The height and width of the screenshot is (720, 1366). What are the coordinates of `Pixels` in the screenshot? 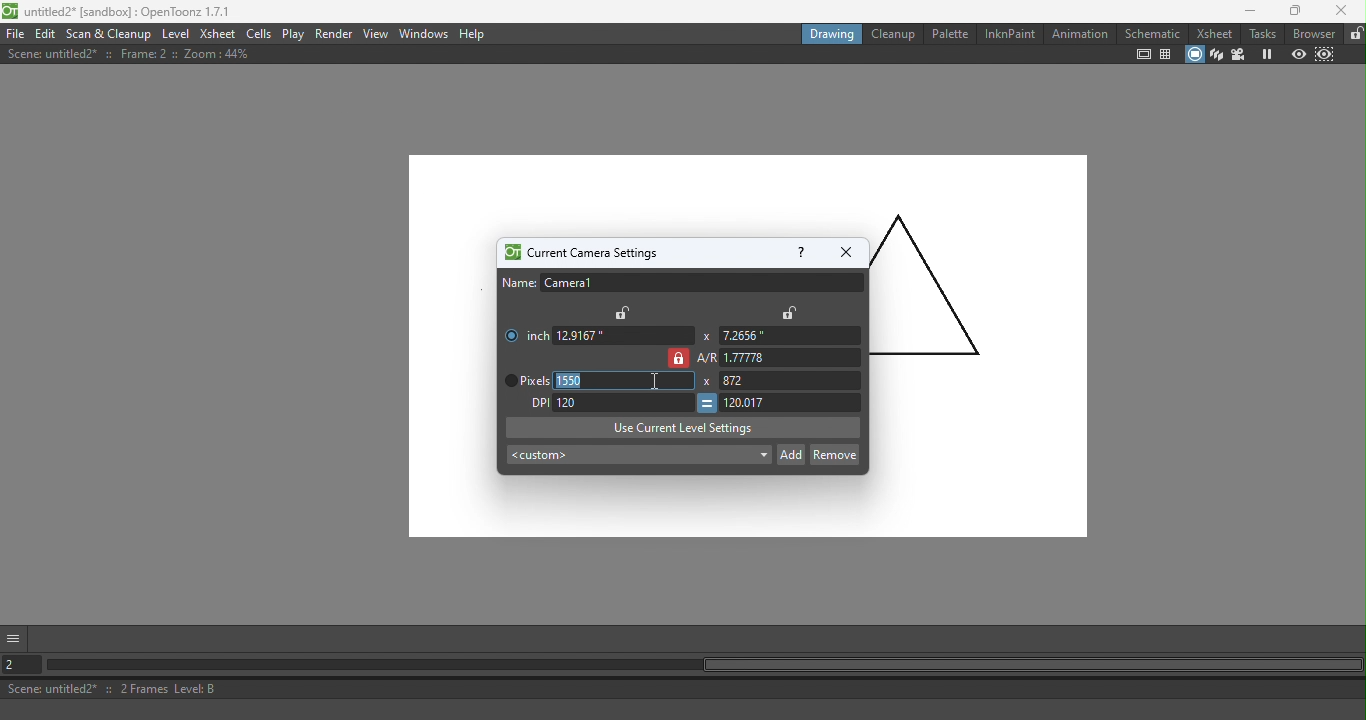 It's located at (523, 381).